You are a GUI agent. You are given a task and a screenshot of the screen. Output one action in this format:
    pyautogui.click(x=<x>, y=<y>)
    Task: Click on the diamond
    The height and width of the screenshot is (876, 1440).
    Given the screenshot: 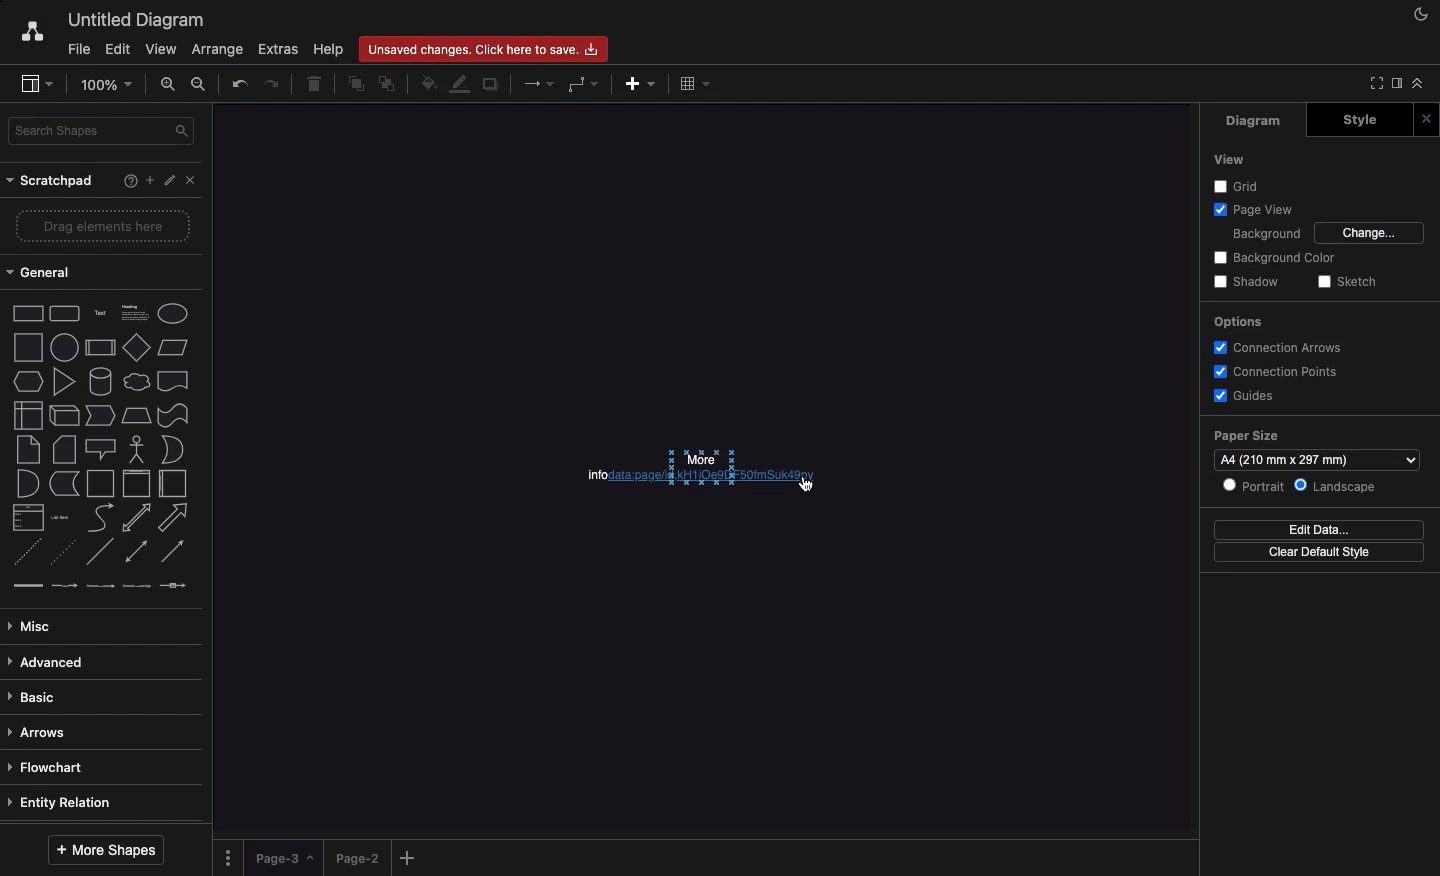 What is the action you would take?
    pyautogui.click(x=137, y=346)
    